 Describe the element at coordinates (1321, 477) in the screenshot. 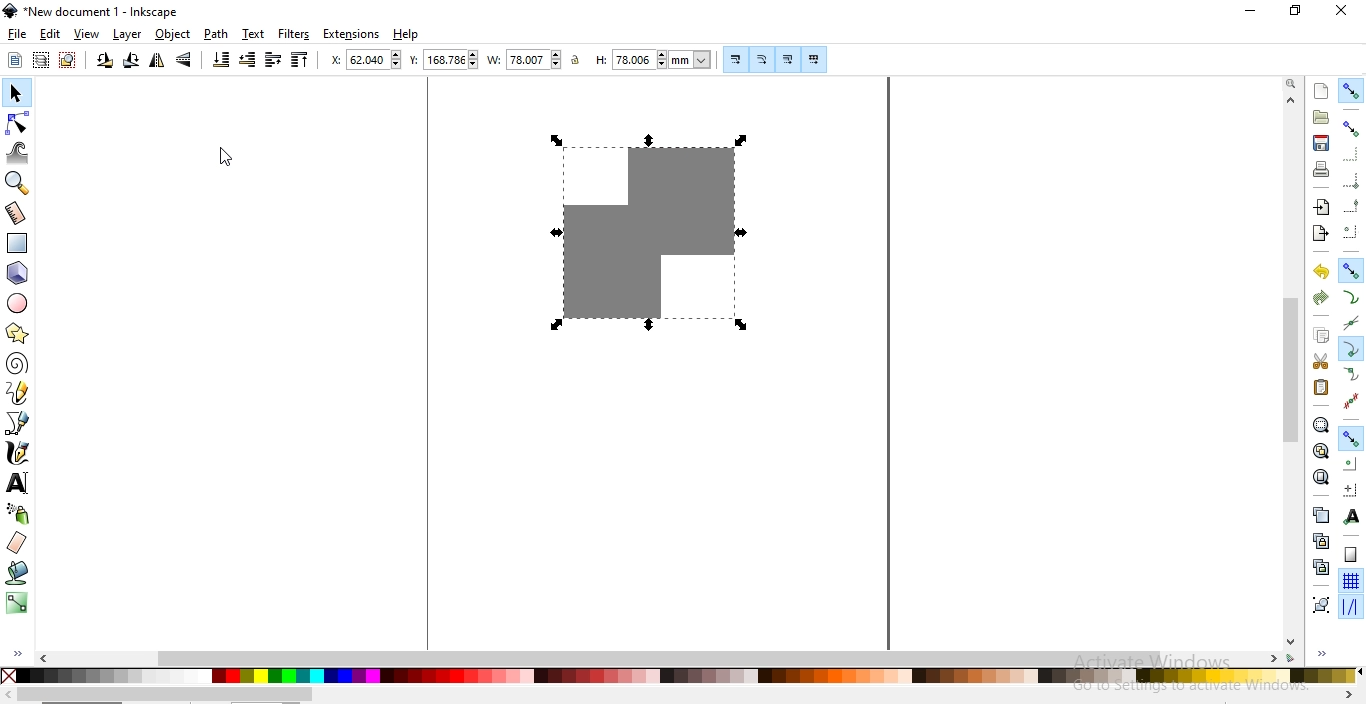

I see `zoom to fit page` at that location.